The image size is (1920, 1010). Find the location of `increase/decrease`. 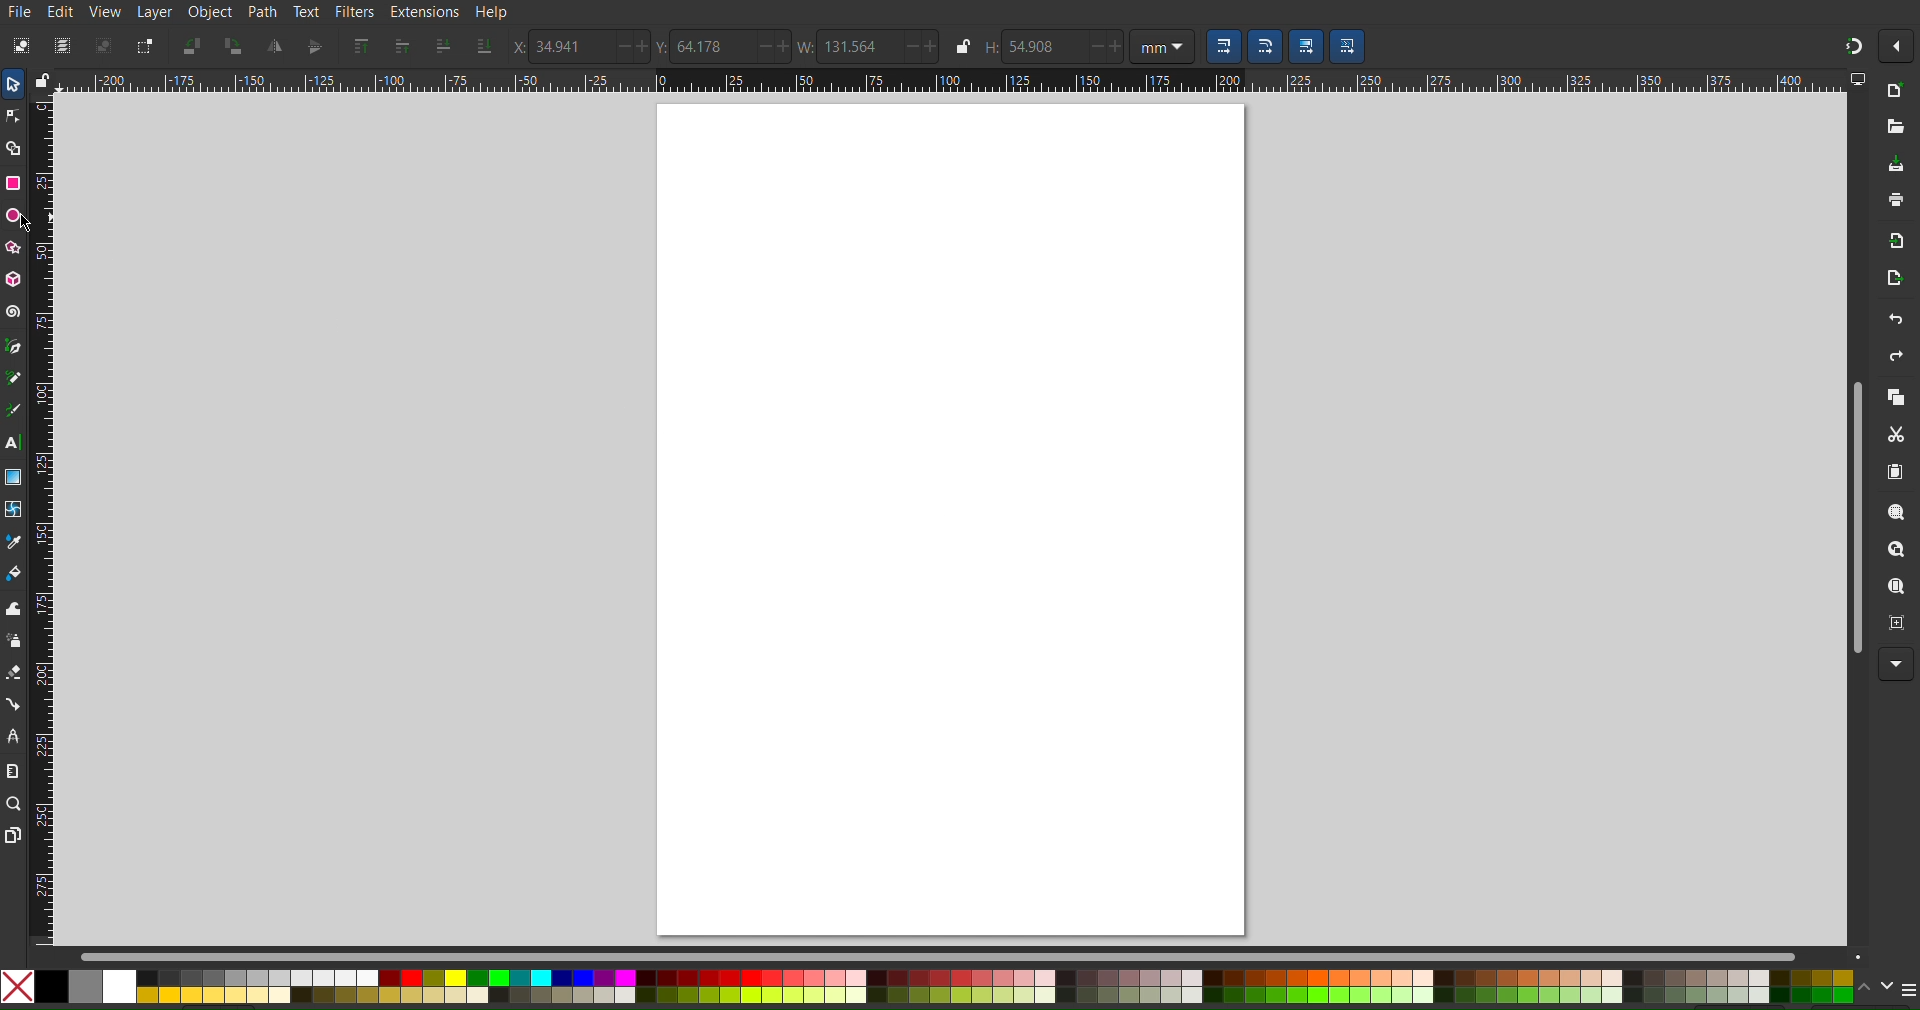

increase/decrease is located at coordinates (1106, 48).